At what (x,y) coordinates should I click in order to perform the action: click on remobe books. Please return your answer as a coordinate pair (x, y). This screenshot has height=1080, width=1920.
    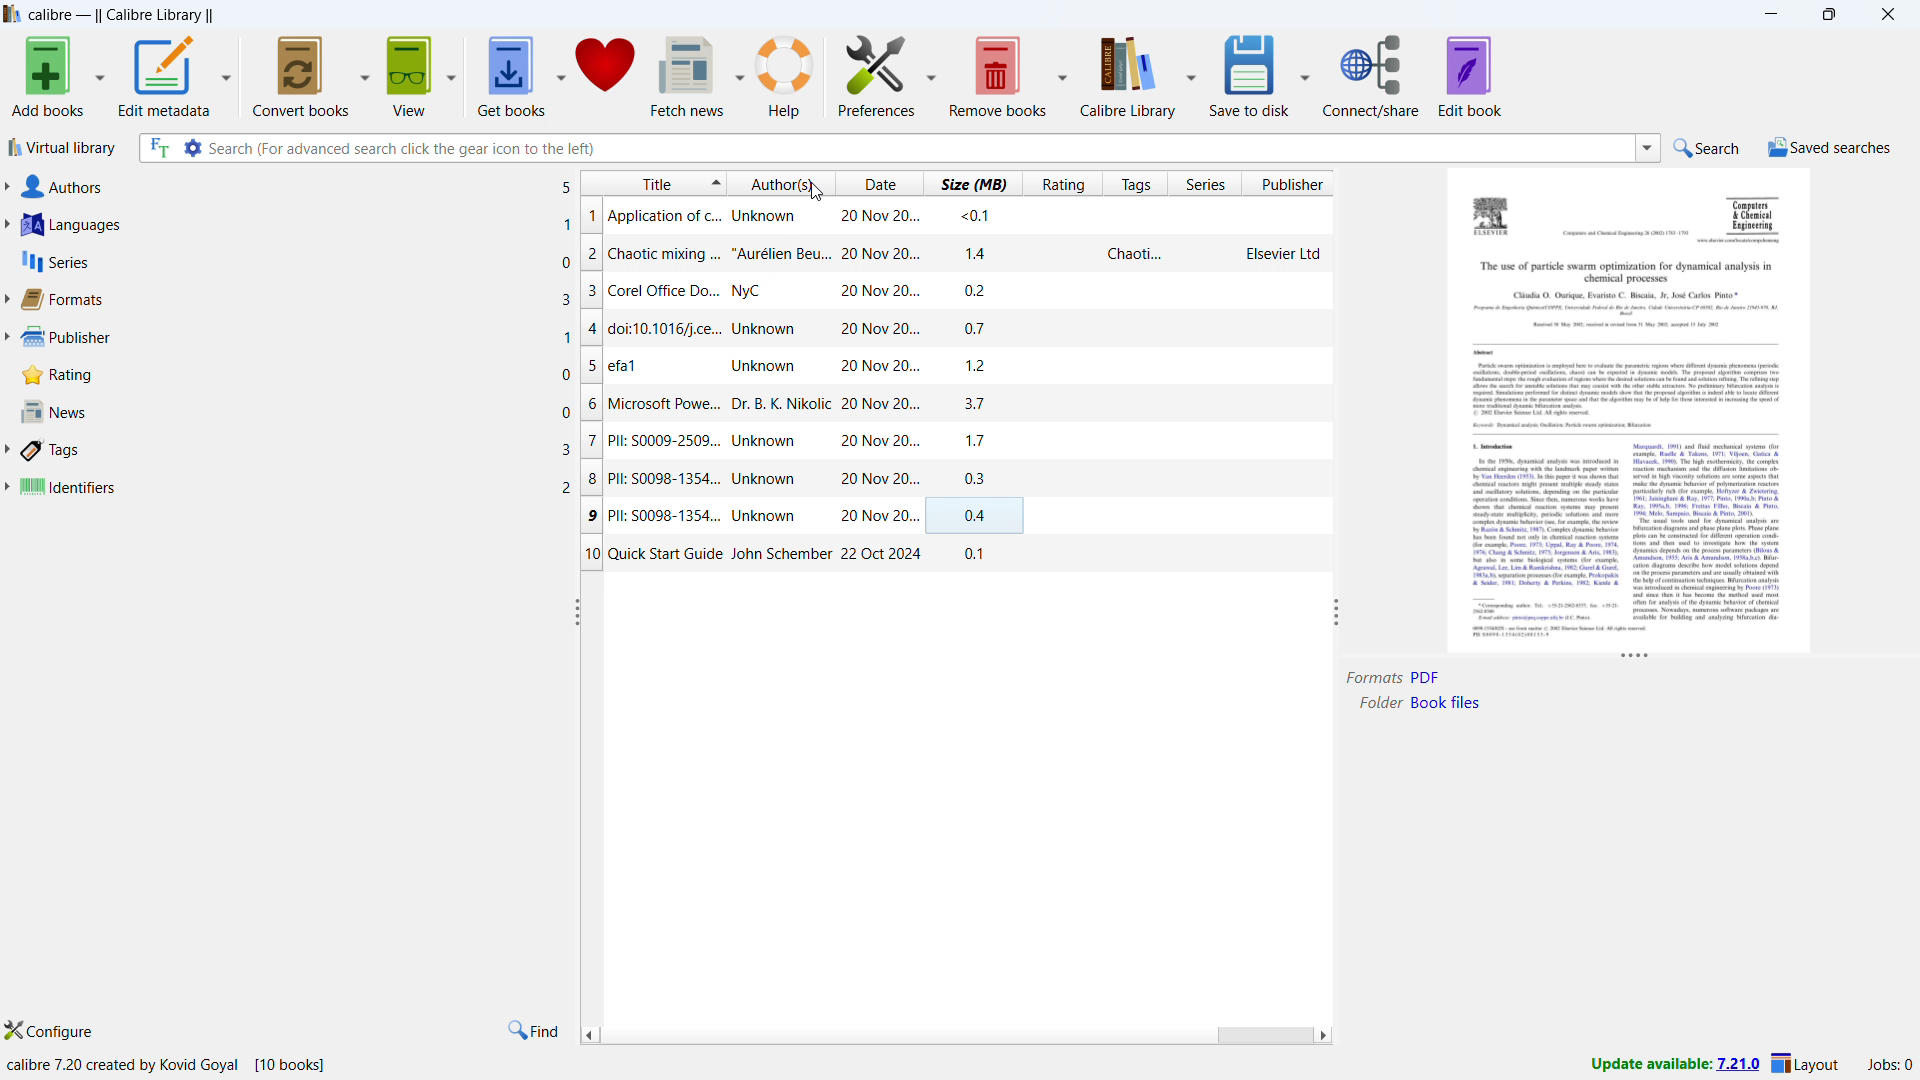
    Looking at the image, I should click on (998, 75).